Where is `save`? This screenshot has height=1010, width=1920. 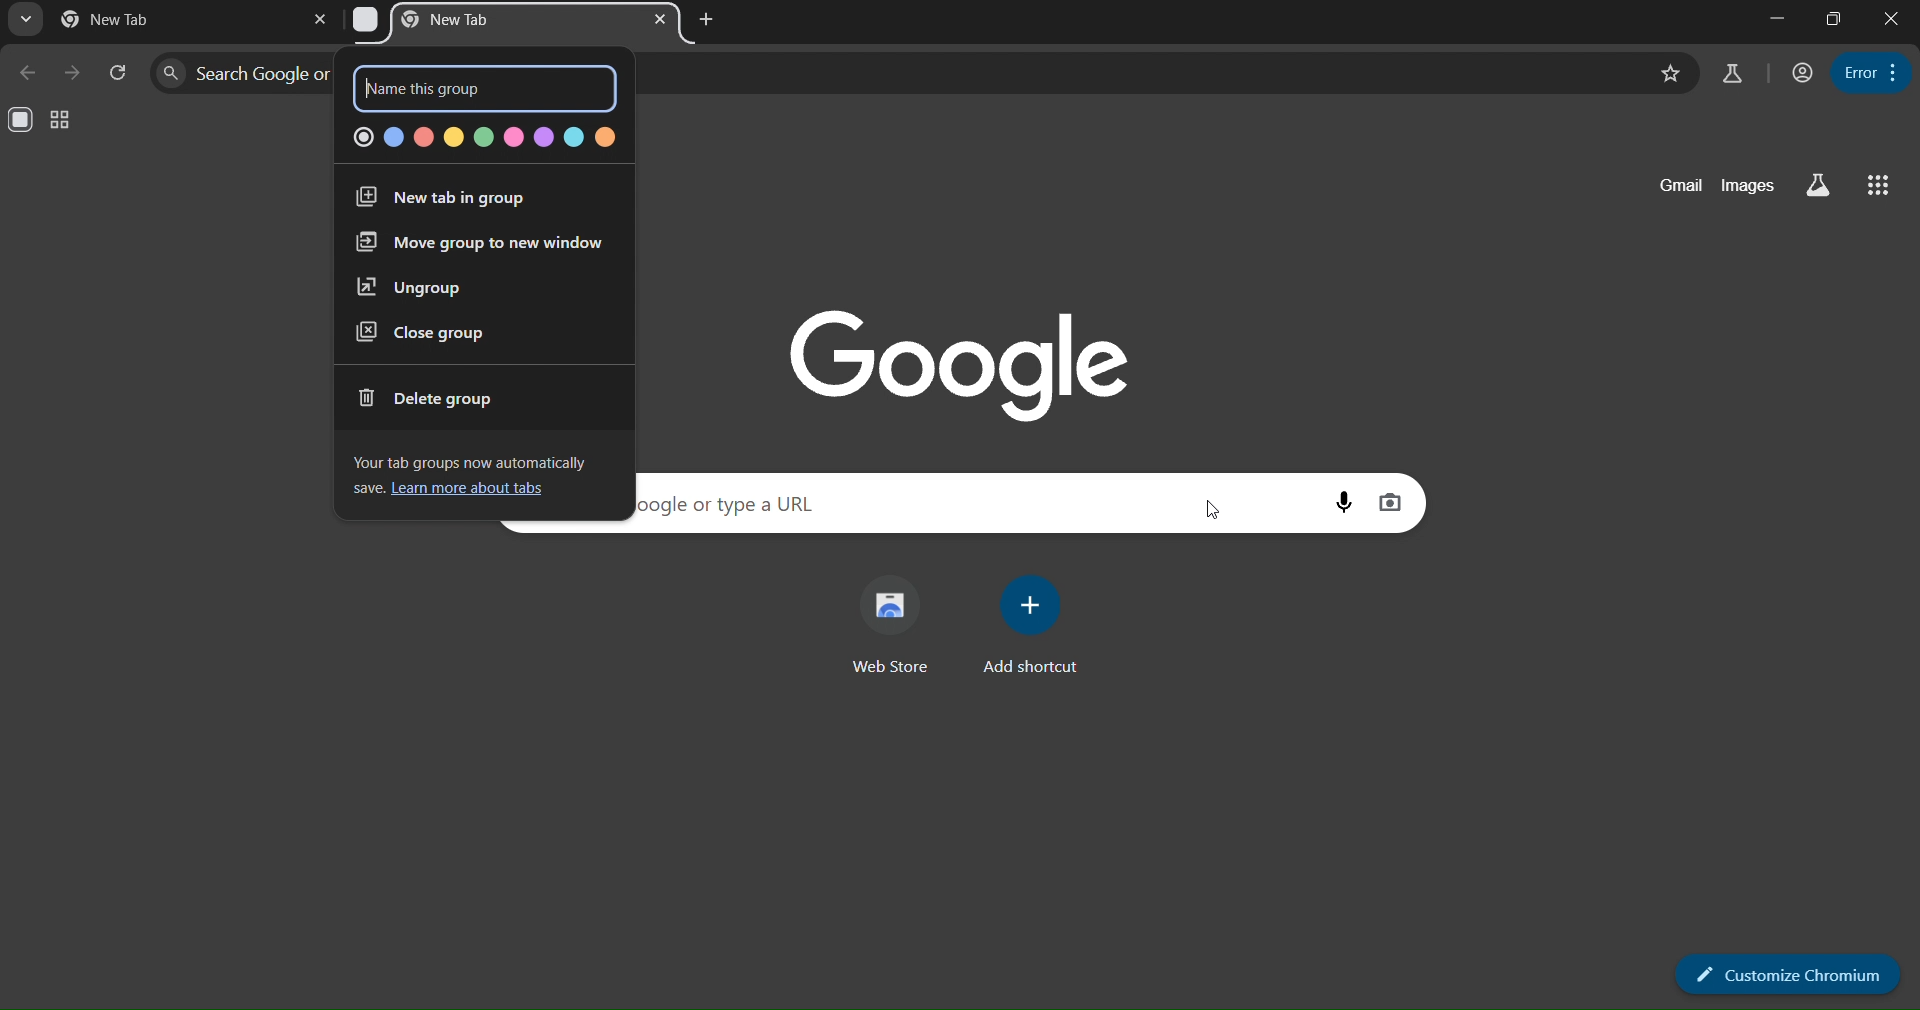 save is located at coordinates (364, 488).